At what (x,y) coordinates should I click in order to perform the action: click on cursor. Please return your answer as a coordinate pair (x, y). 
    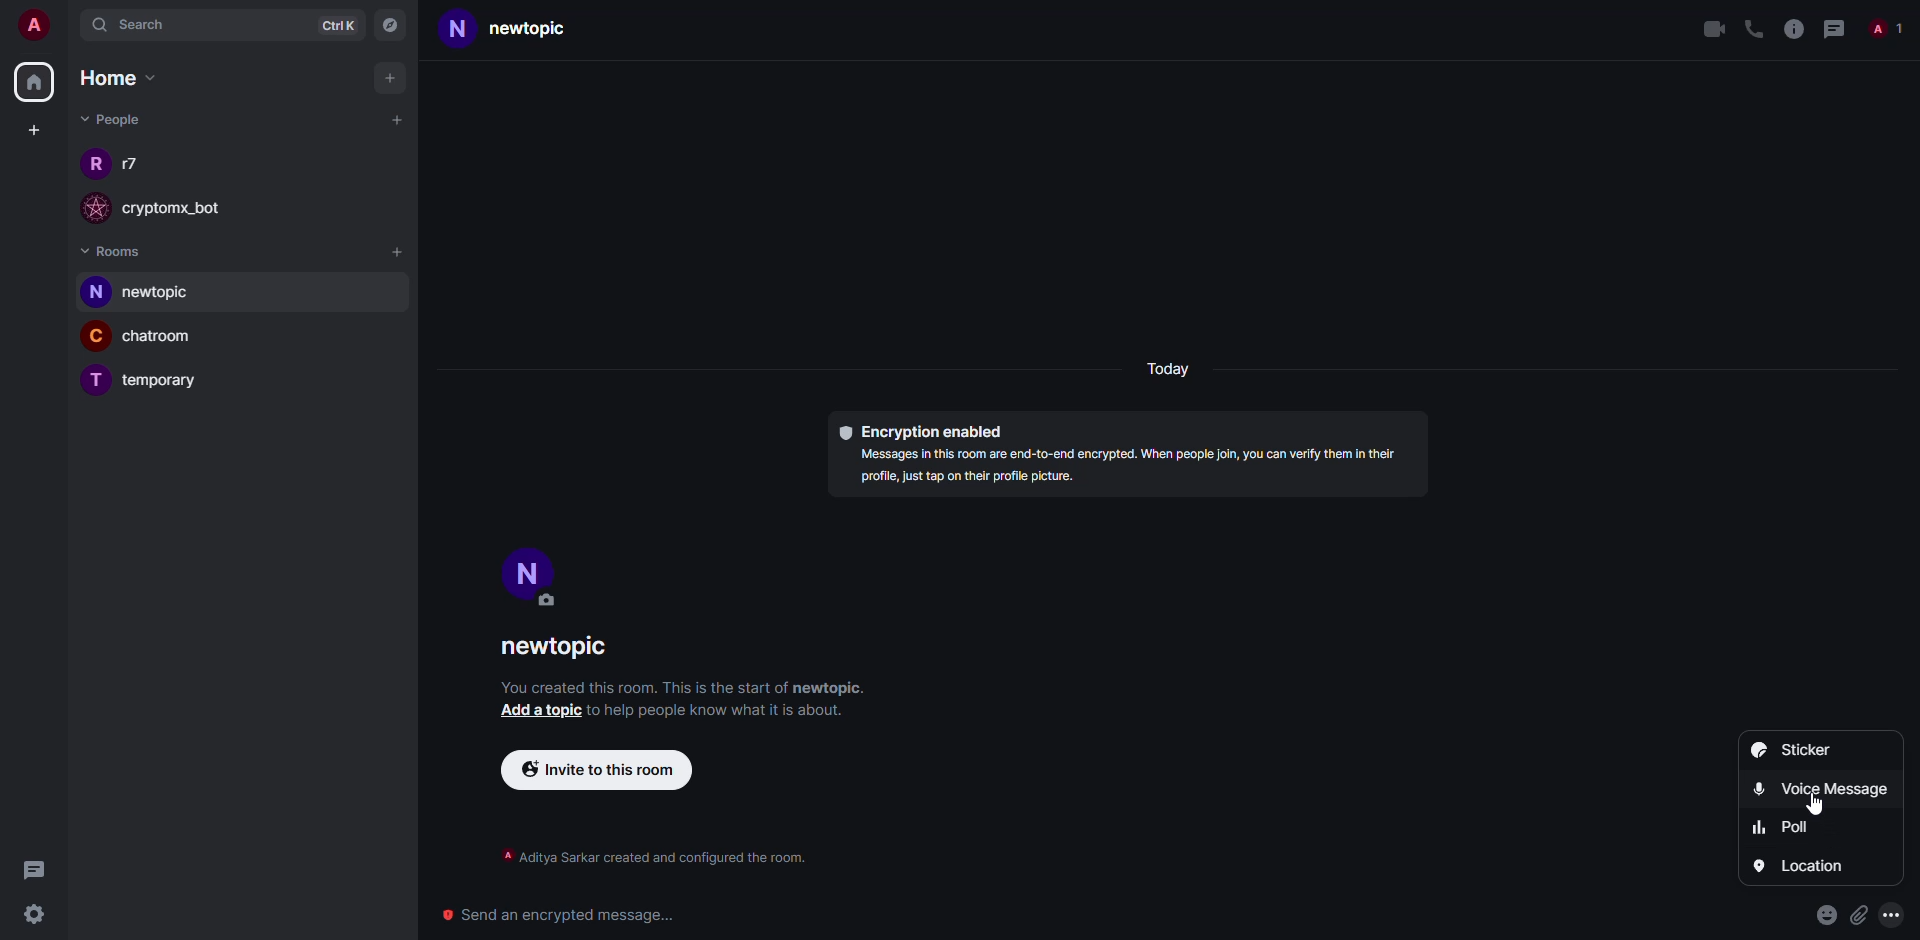
    Looking at the image, I should click on (1822, 804).